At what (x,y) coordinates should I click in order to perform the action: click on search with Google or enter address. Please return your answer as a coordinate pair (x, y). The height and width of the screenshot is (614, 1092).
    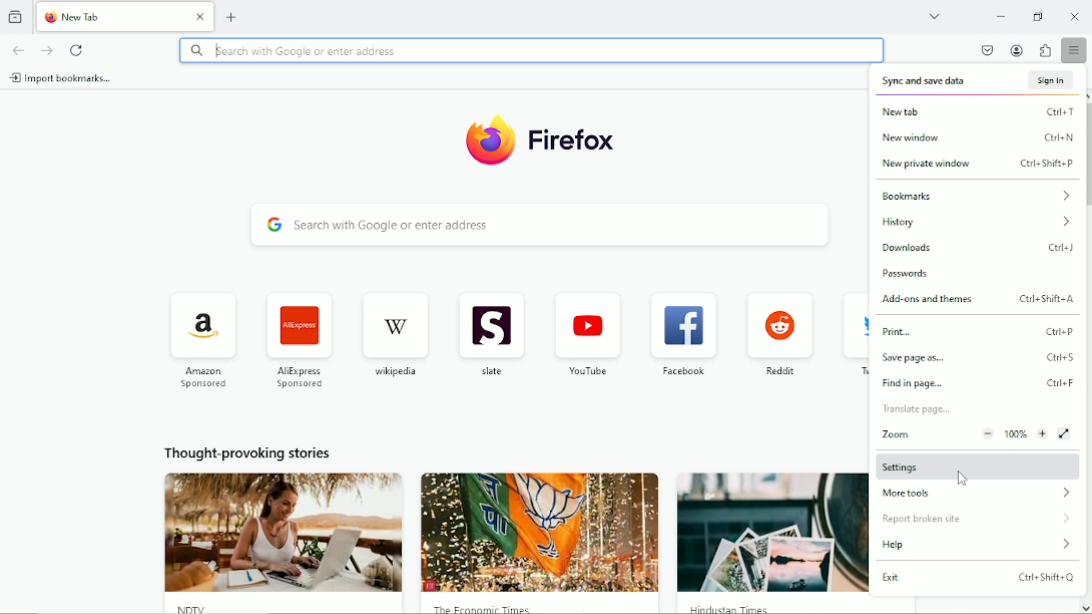
    Looking at the image, I should click on (544, 226).